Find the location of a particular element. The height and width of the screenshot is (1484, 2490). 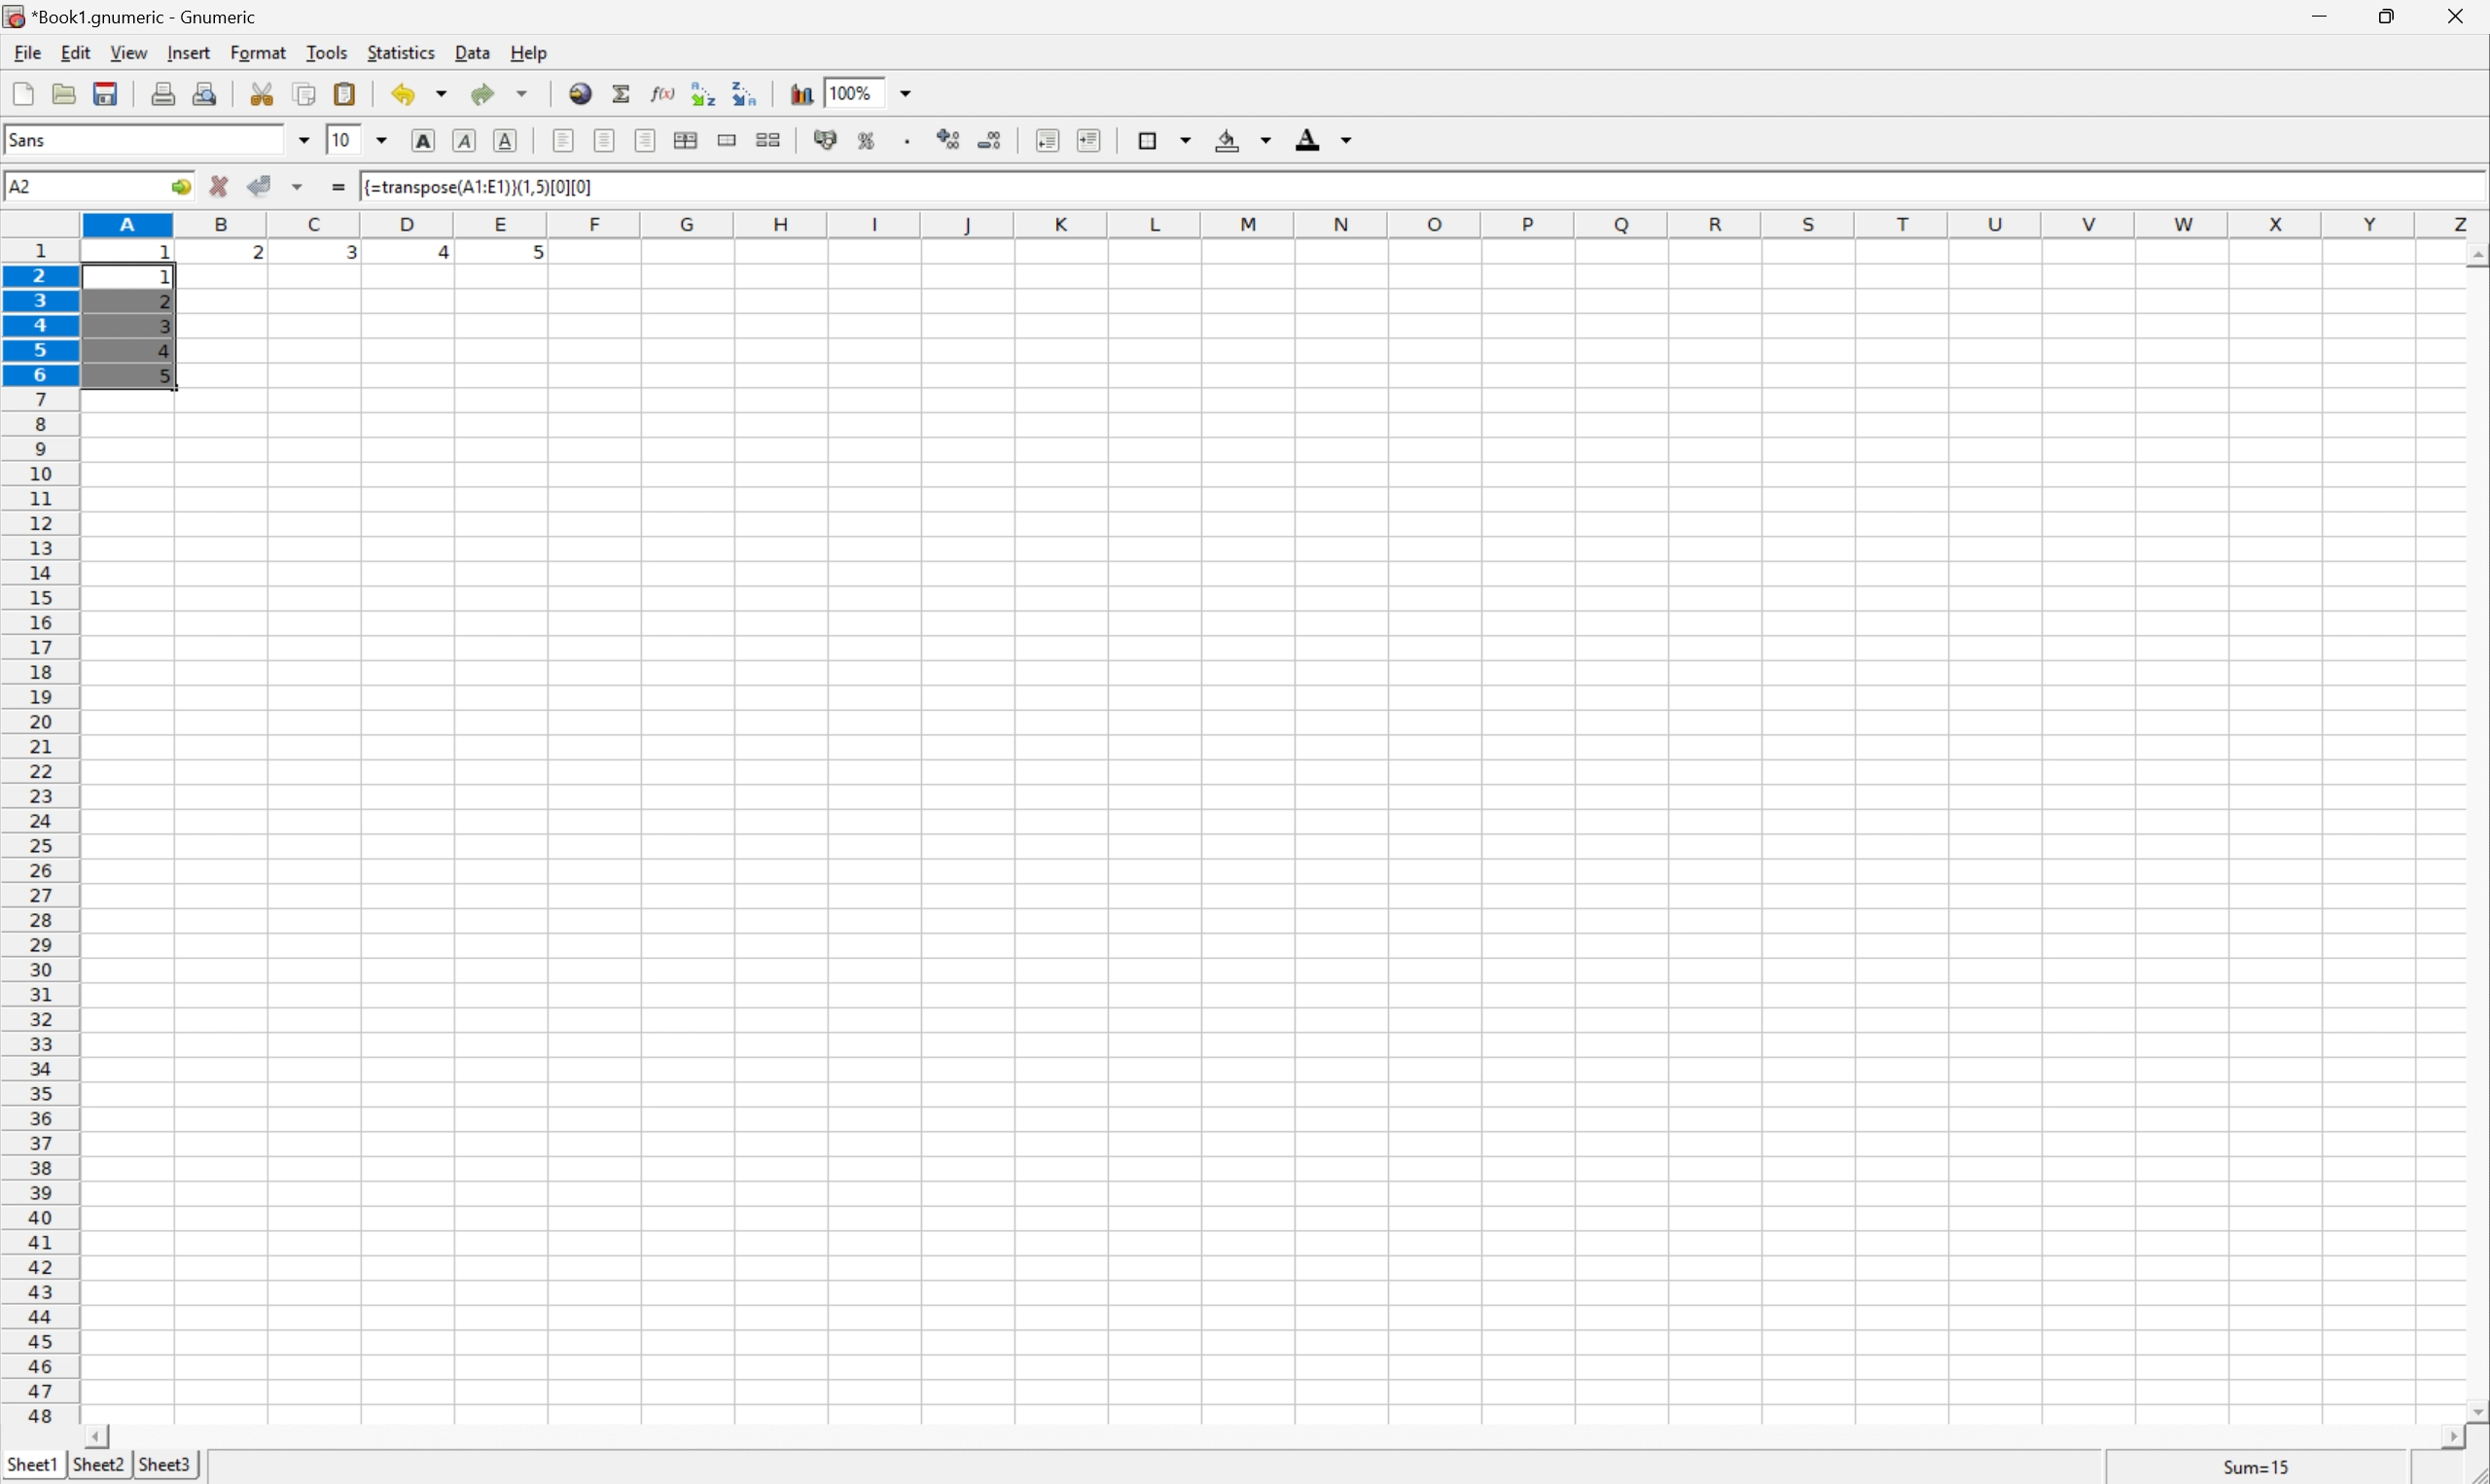

drop down is located at coordinates (907, 93).